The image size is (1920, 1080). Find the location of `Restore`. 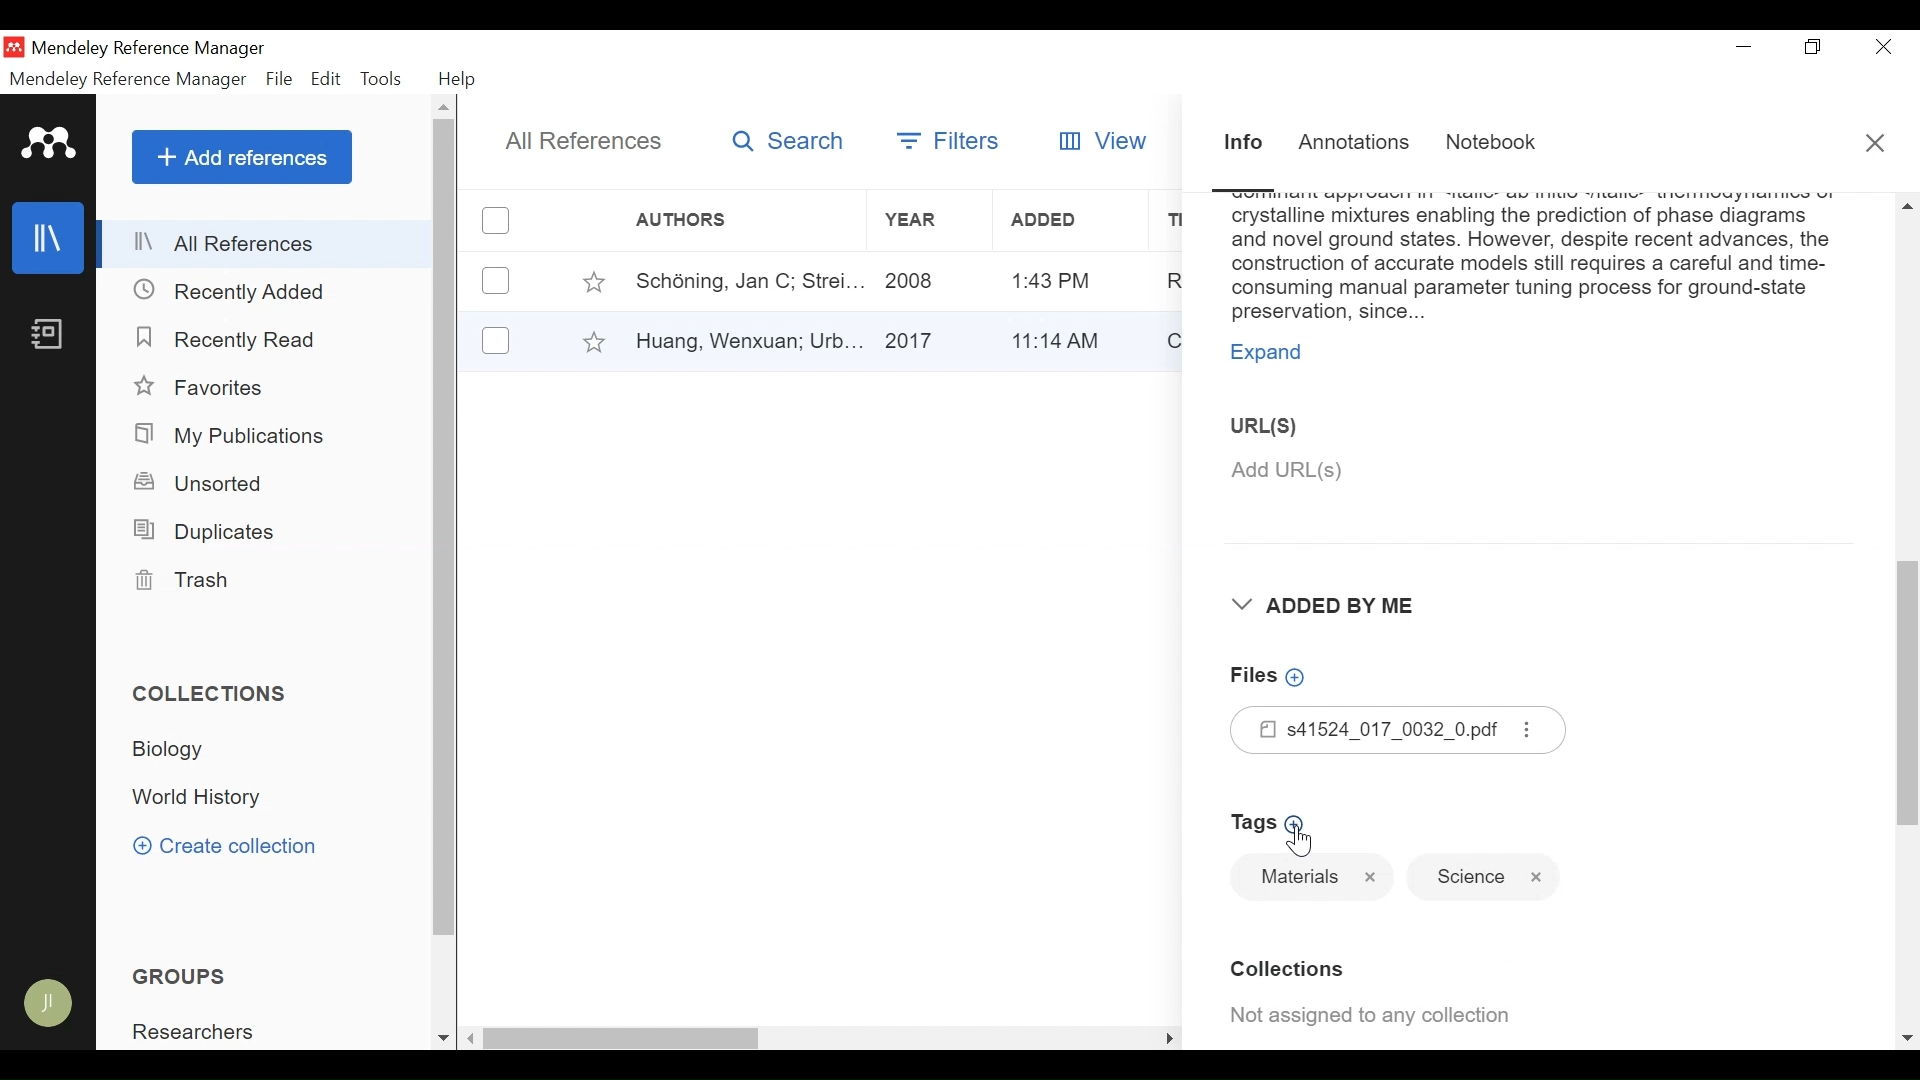

Restore is located at coordinates (1816, 47).